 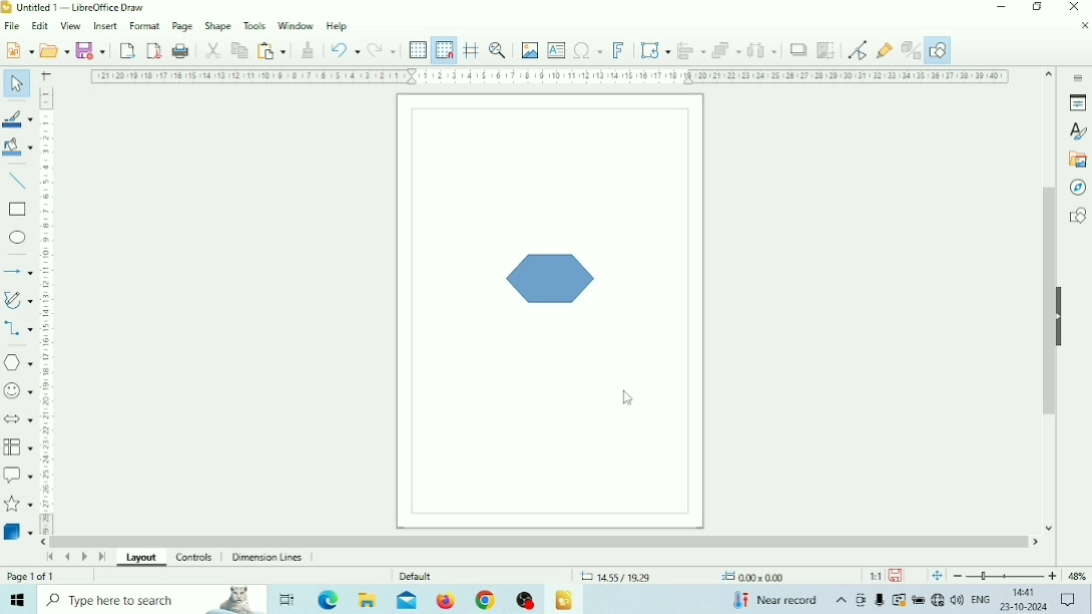 I want to click on Navigator, so click(x=1076, y=188).